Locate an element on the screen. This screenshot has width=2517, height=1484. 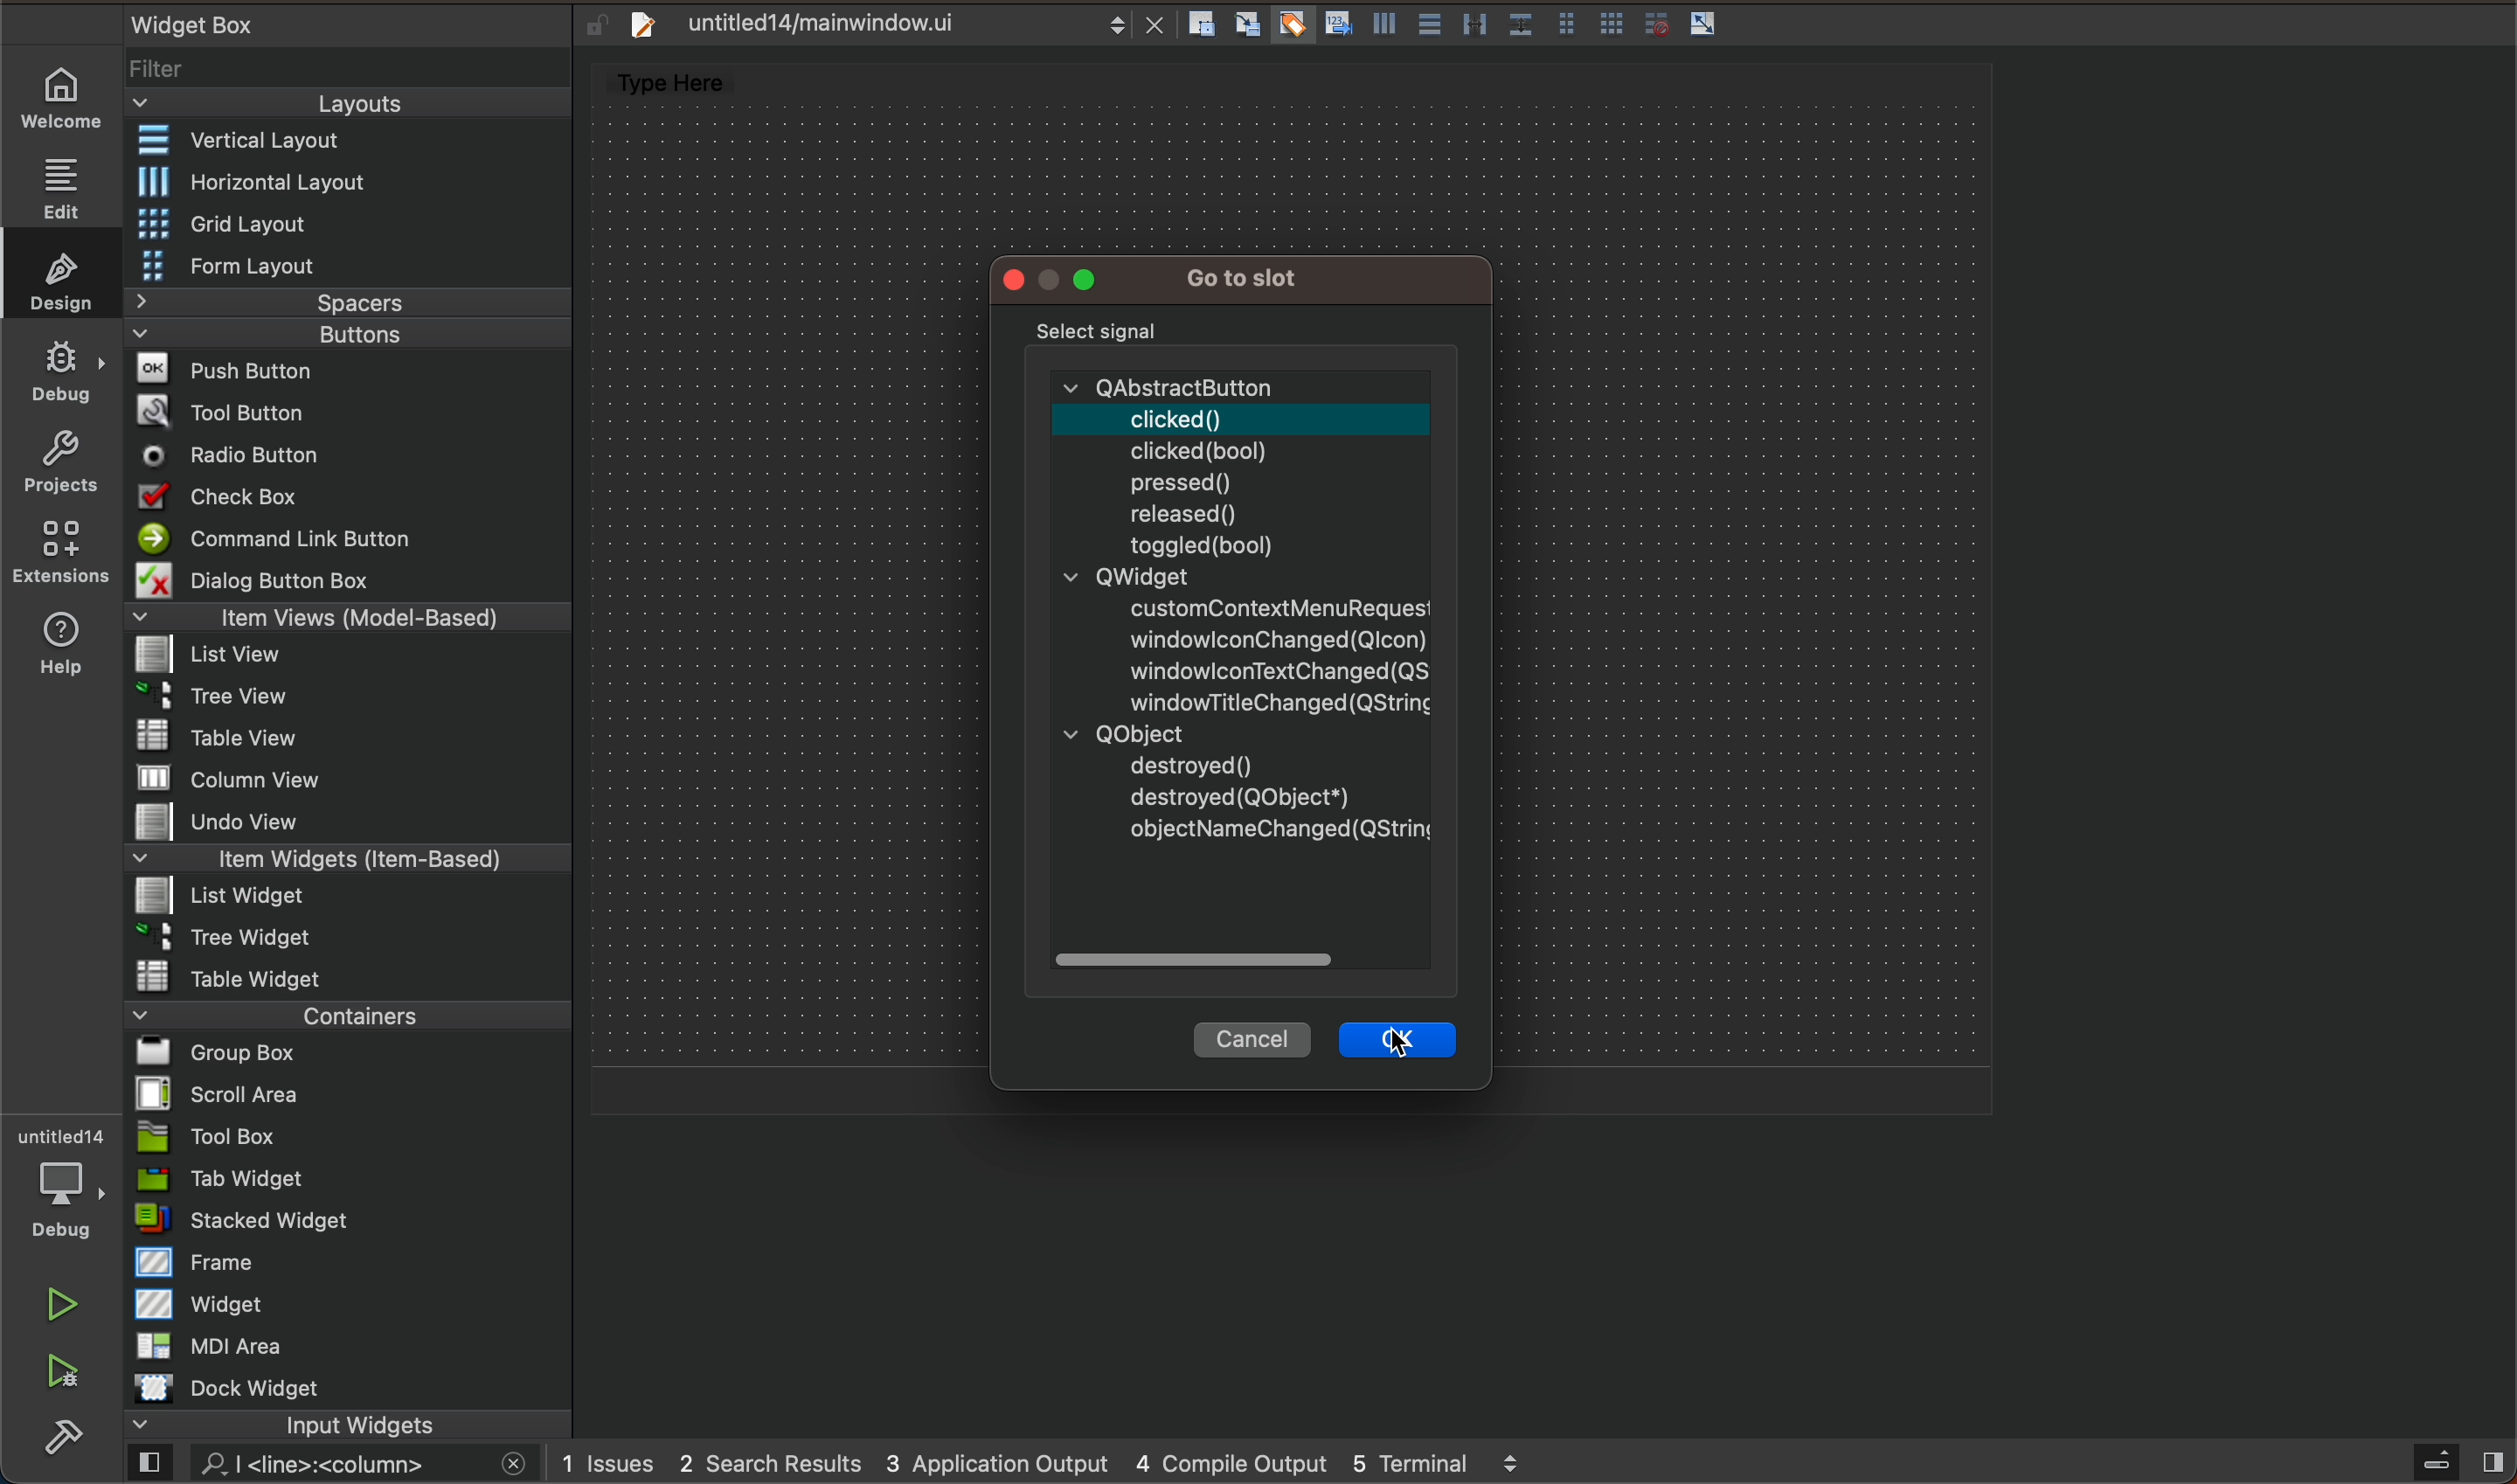
checkbox is located at coordinates (350, 500).